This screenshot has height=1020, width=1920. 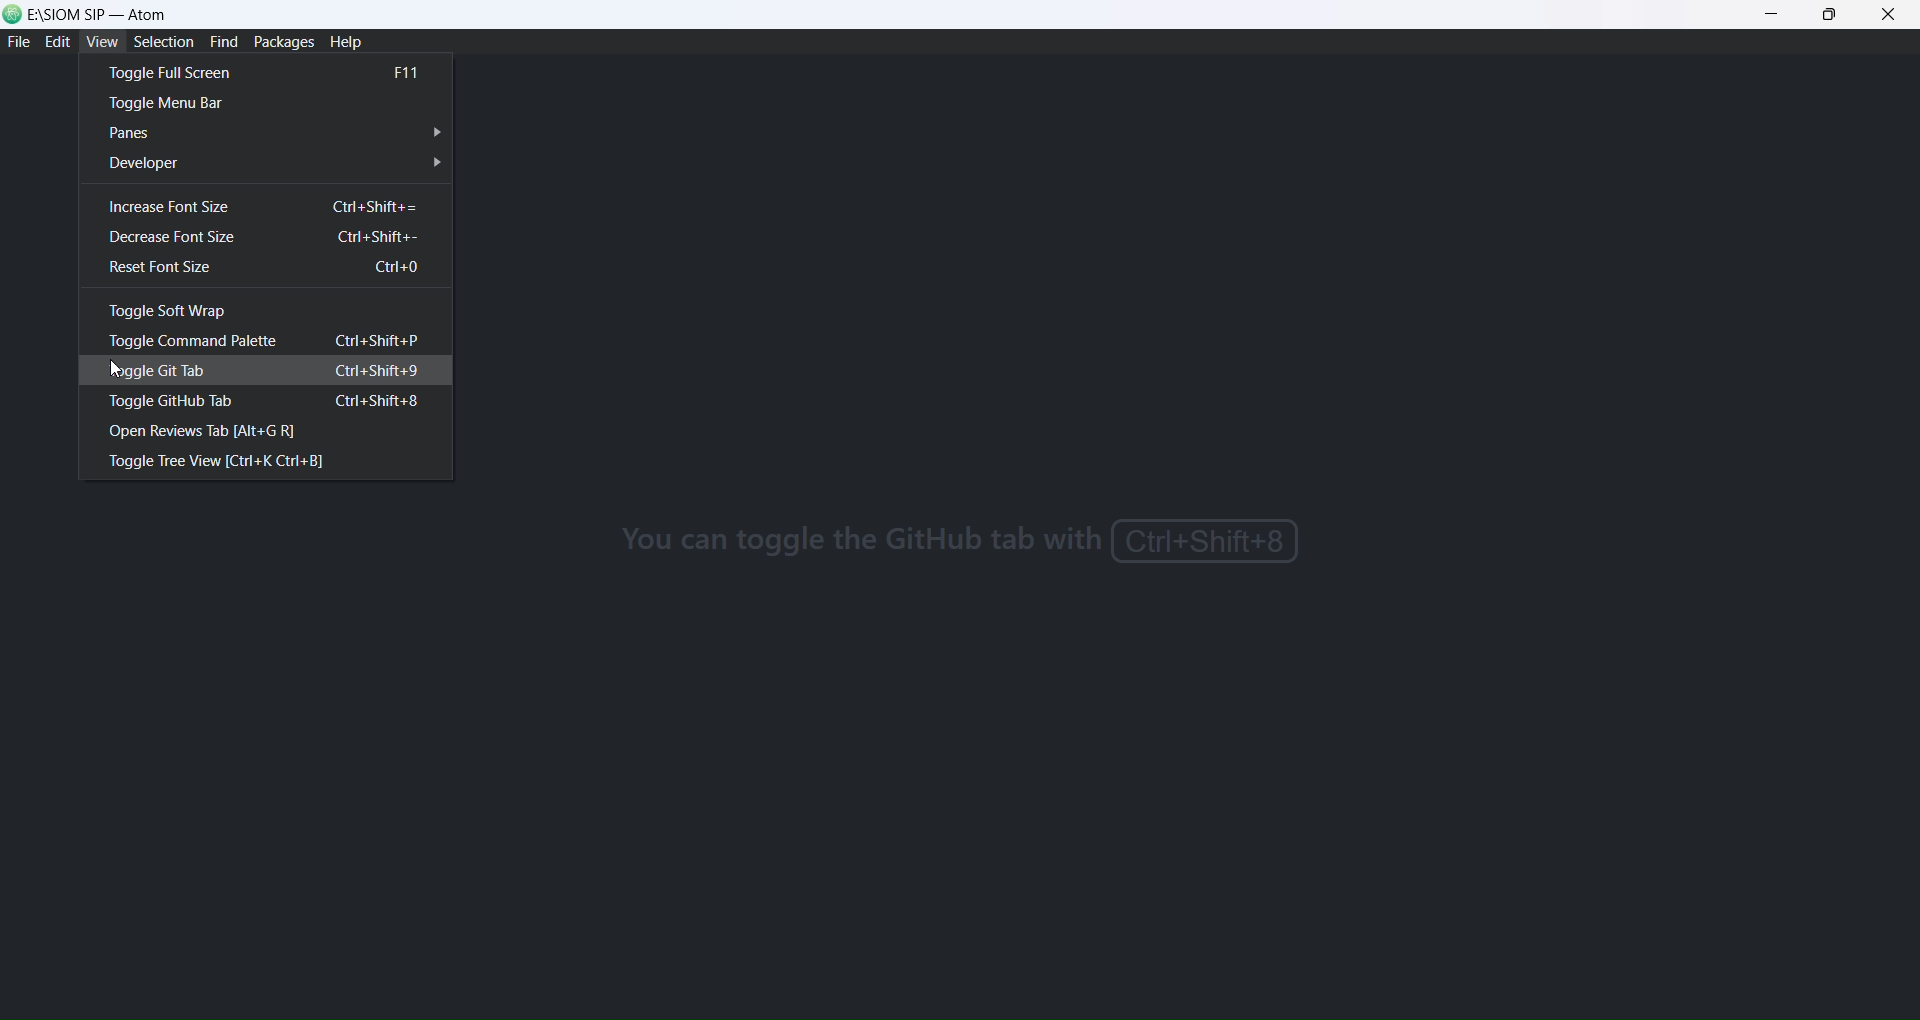 I want to click on cursor, so click(x=115, y=375).